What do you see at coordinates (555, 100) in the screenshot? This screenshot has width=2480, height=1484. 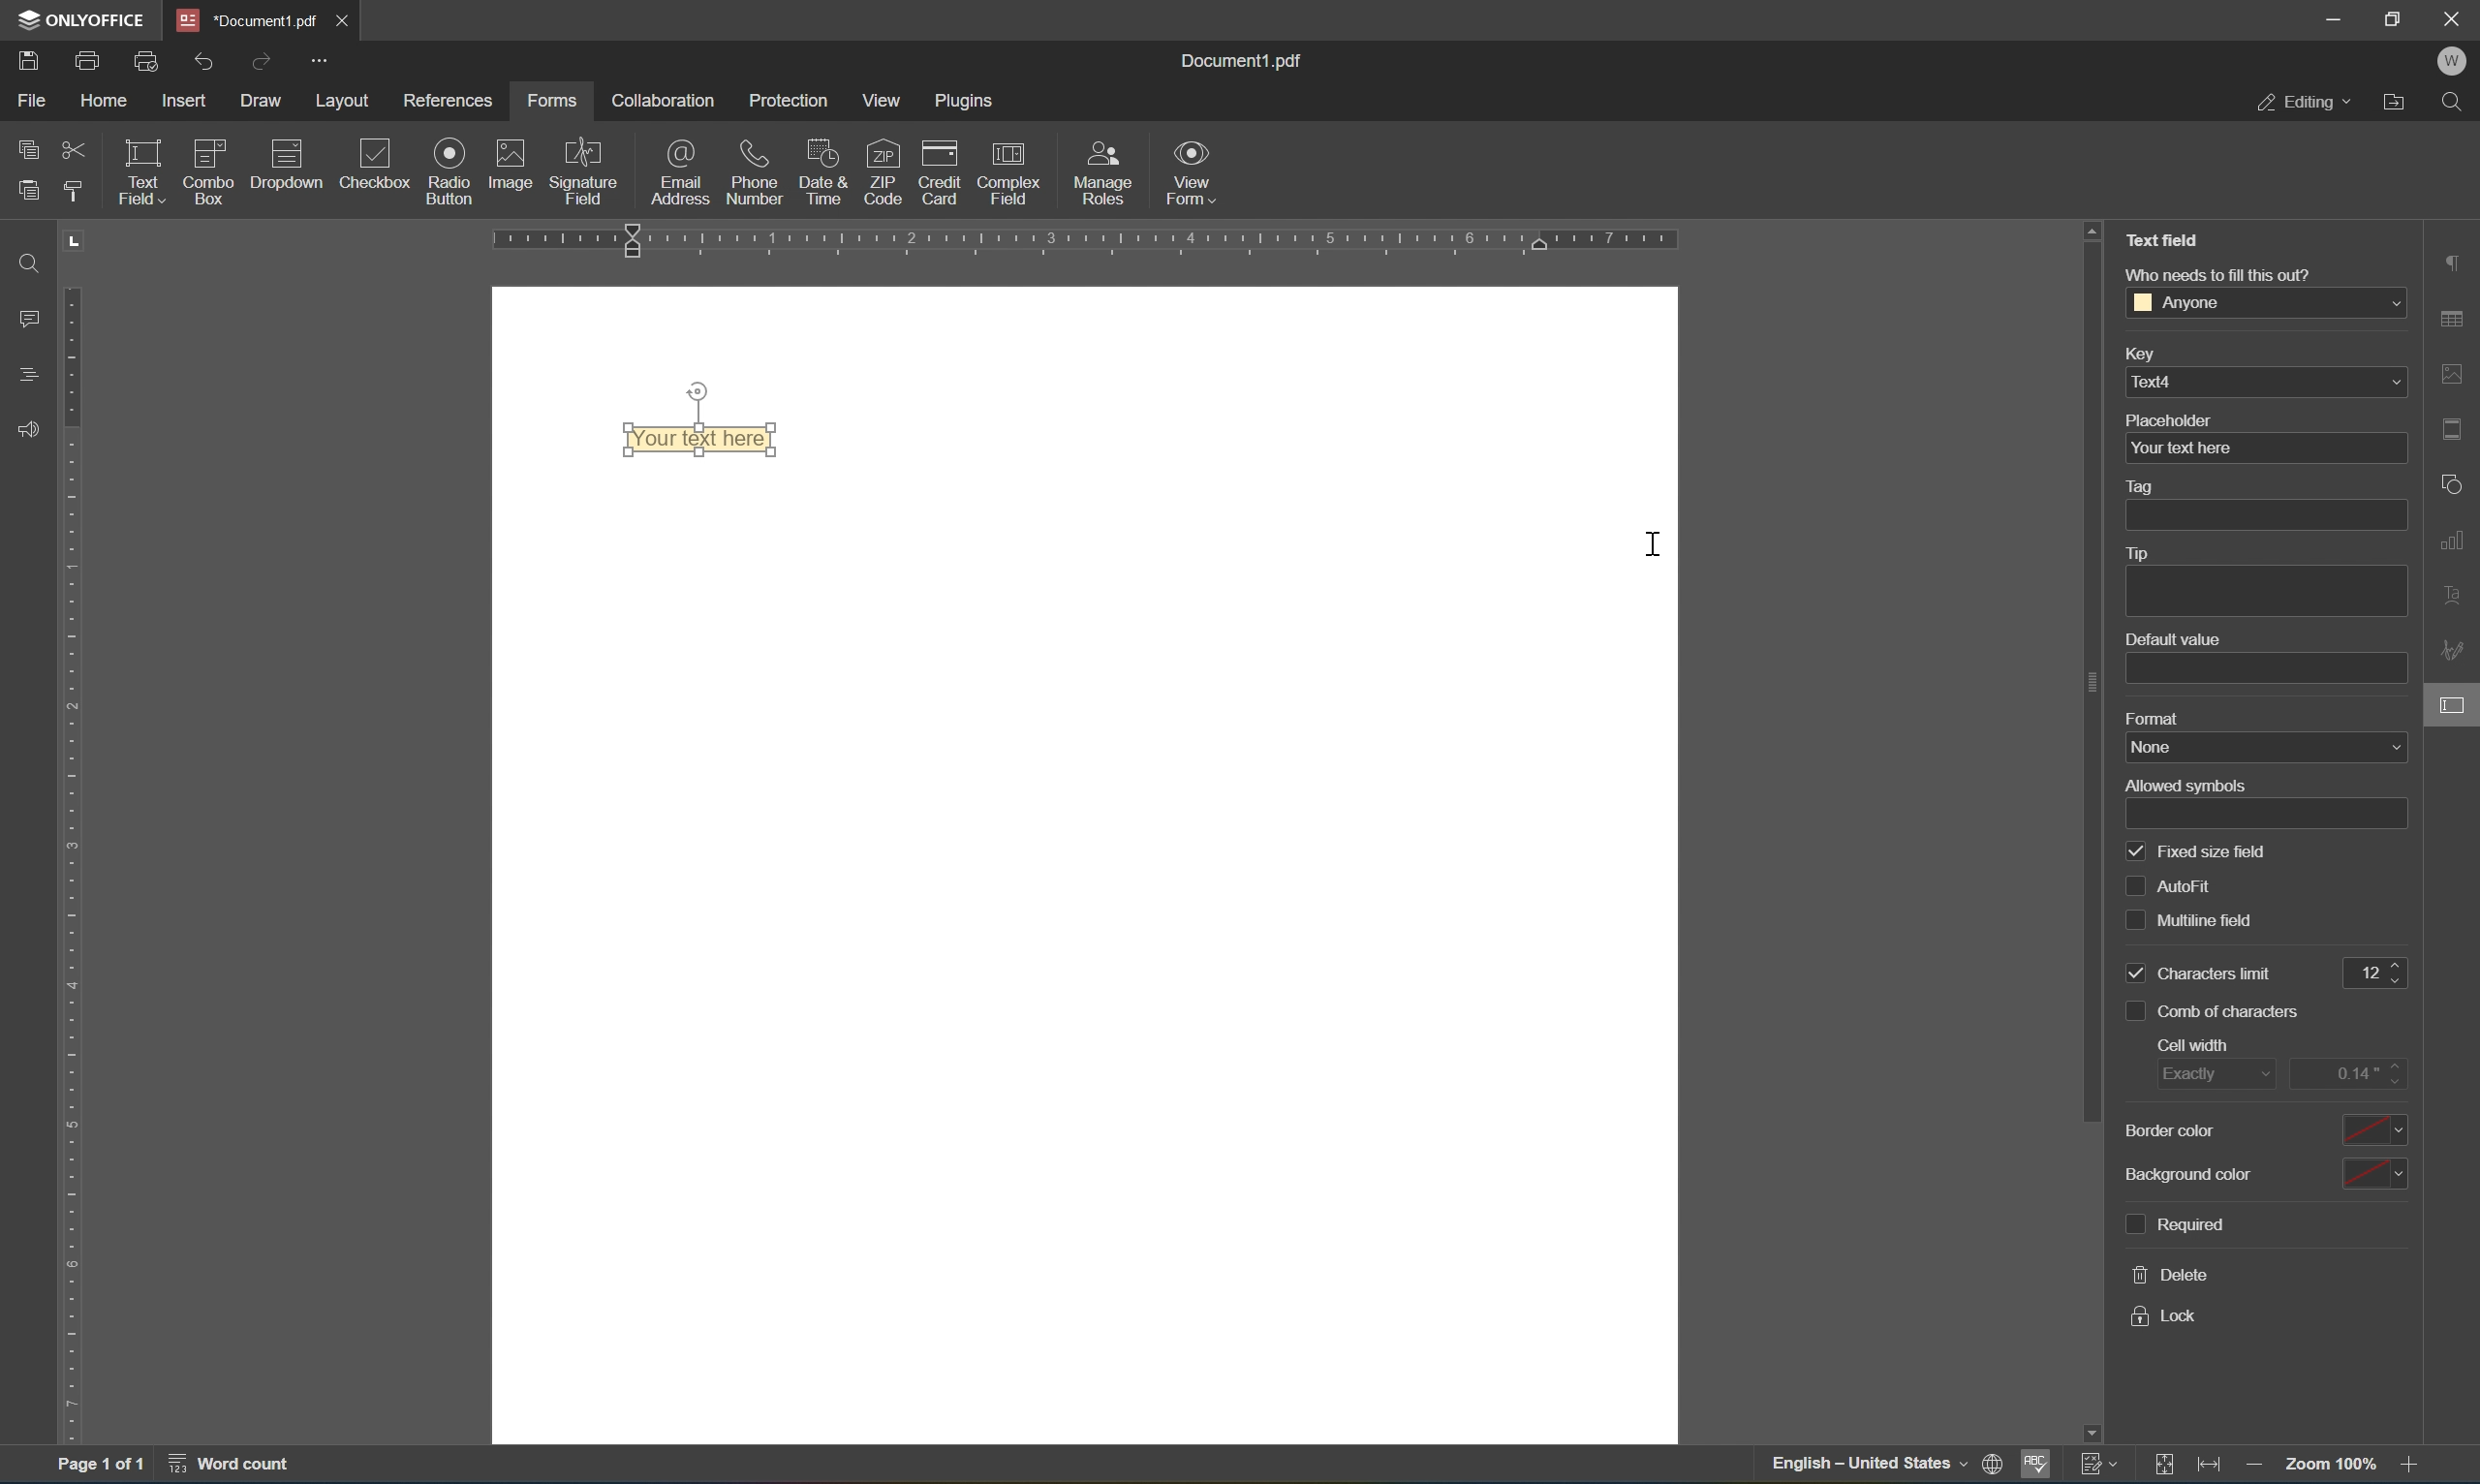 I see `forms` at bounding box center [555, 100].